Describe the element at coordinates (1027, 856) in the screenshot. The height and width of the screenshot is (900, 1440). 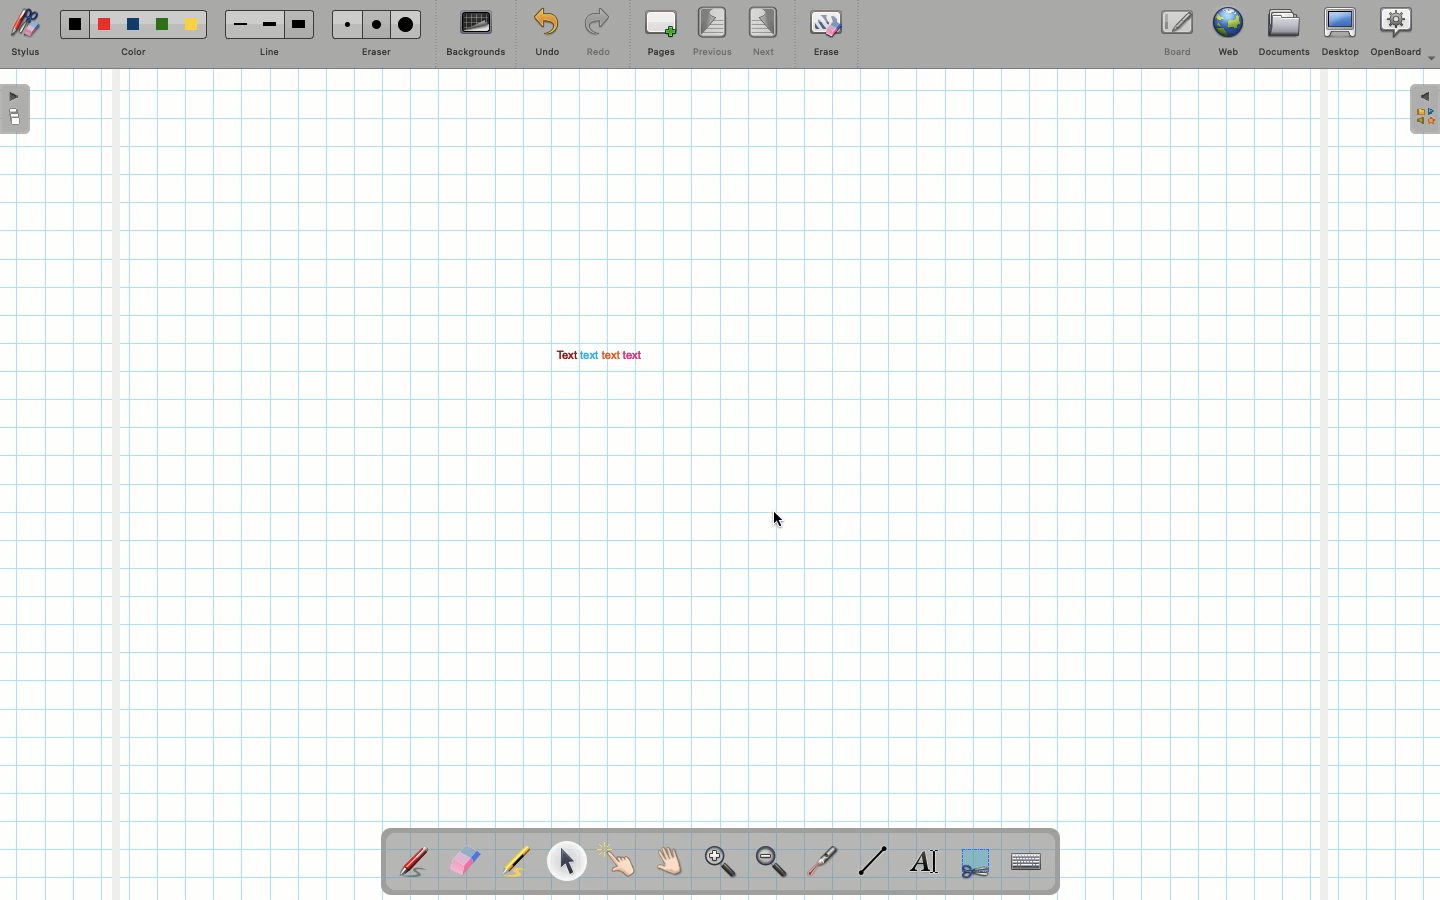
I see `Text input` at that location.